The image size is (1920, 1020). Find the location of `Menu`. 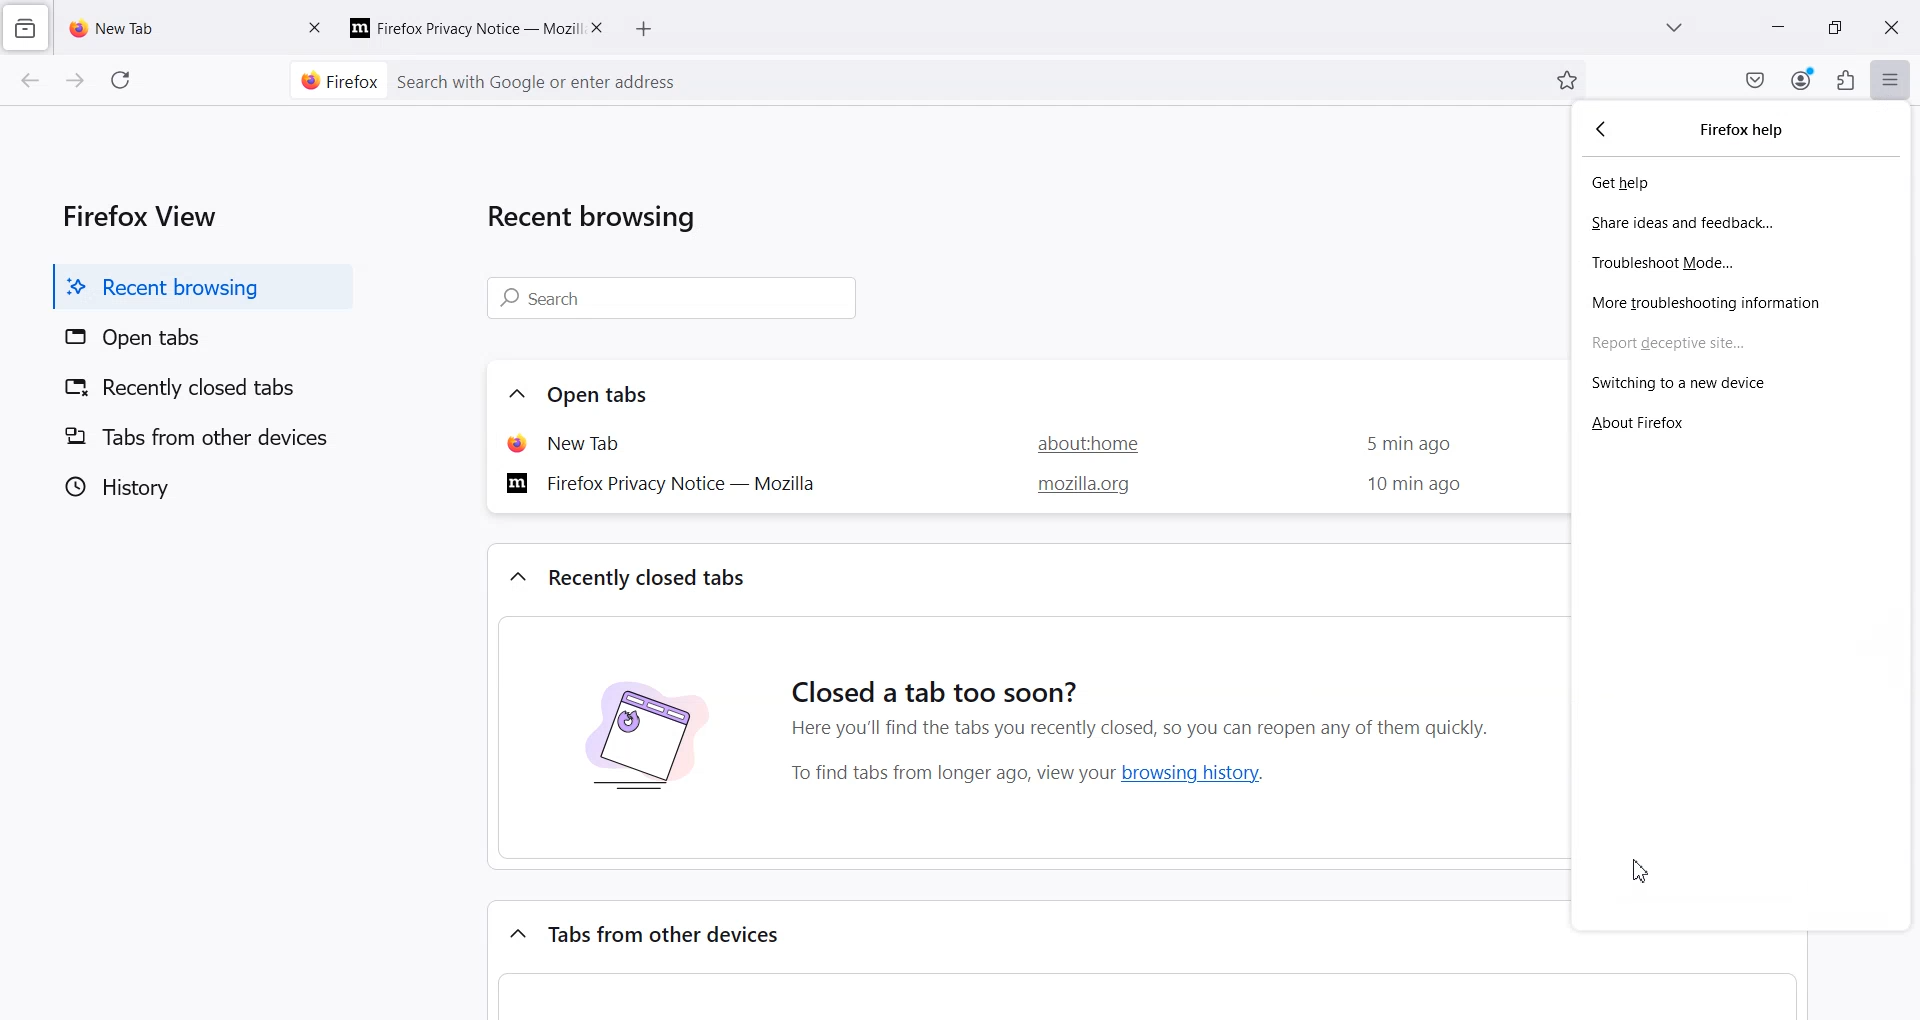

Menu is located at coordinates (1891, 79).